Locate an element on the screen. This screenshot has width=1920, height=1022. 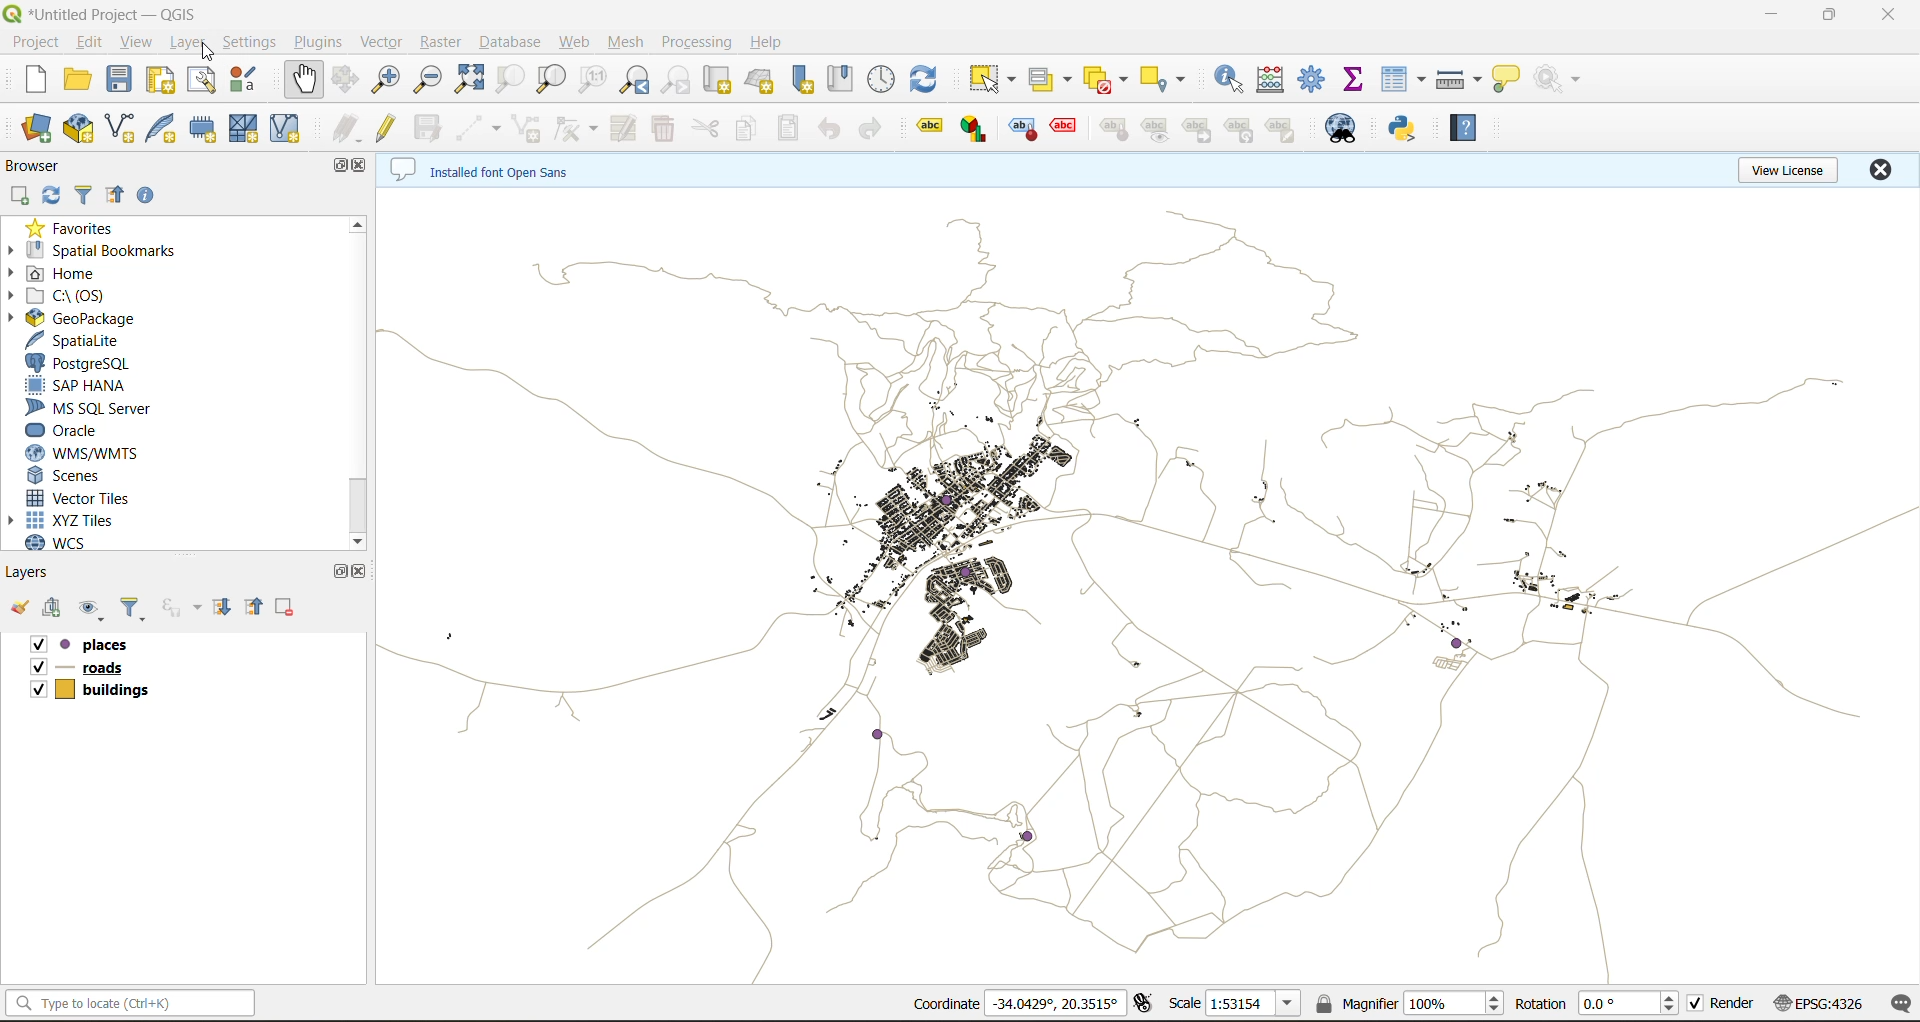
status bar is located at coordinates (132, 1002).